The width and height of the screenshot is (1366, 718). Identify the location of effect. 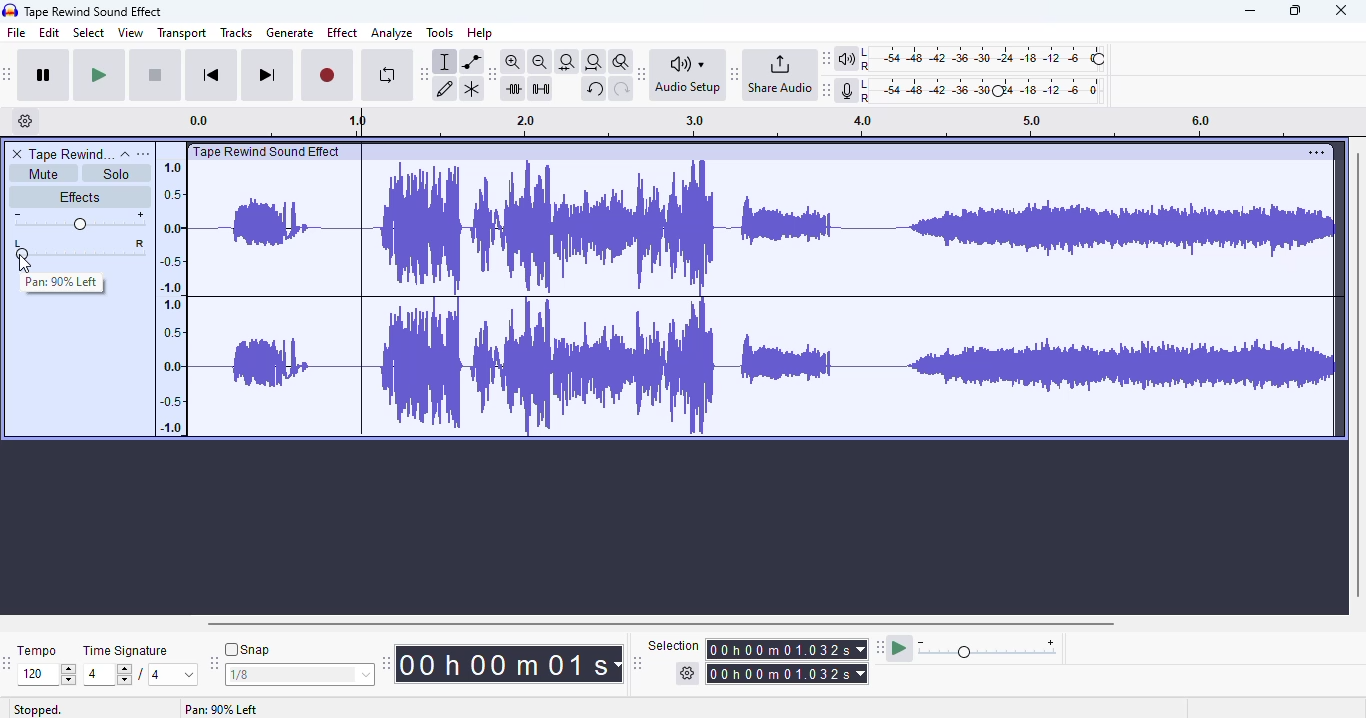
(343, 33).